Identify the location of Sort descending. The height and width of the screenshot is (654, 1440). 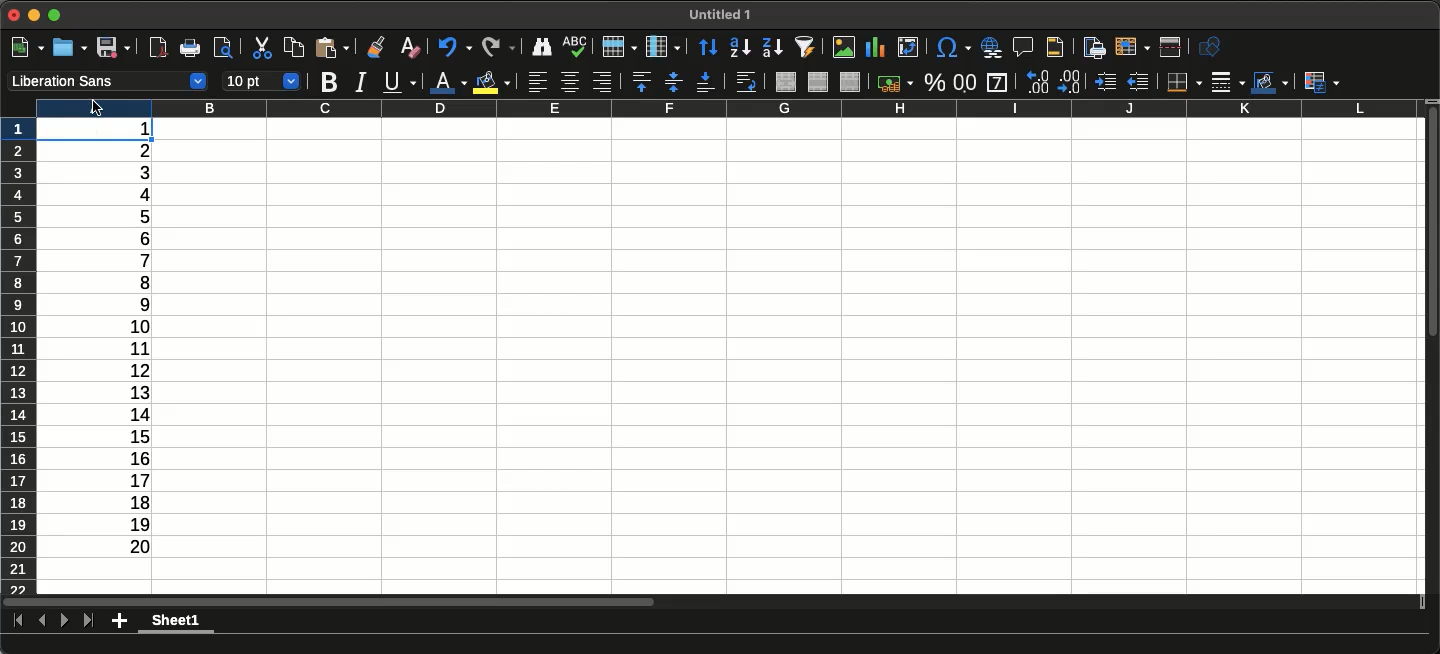
(768, 48).